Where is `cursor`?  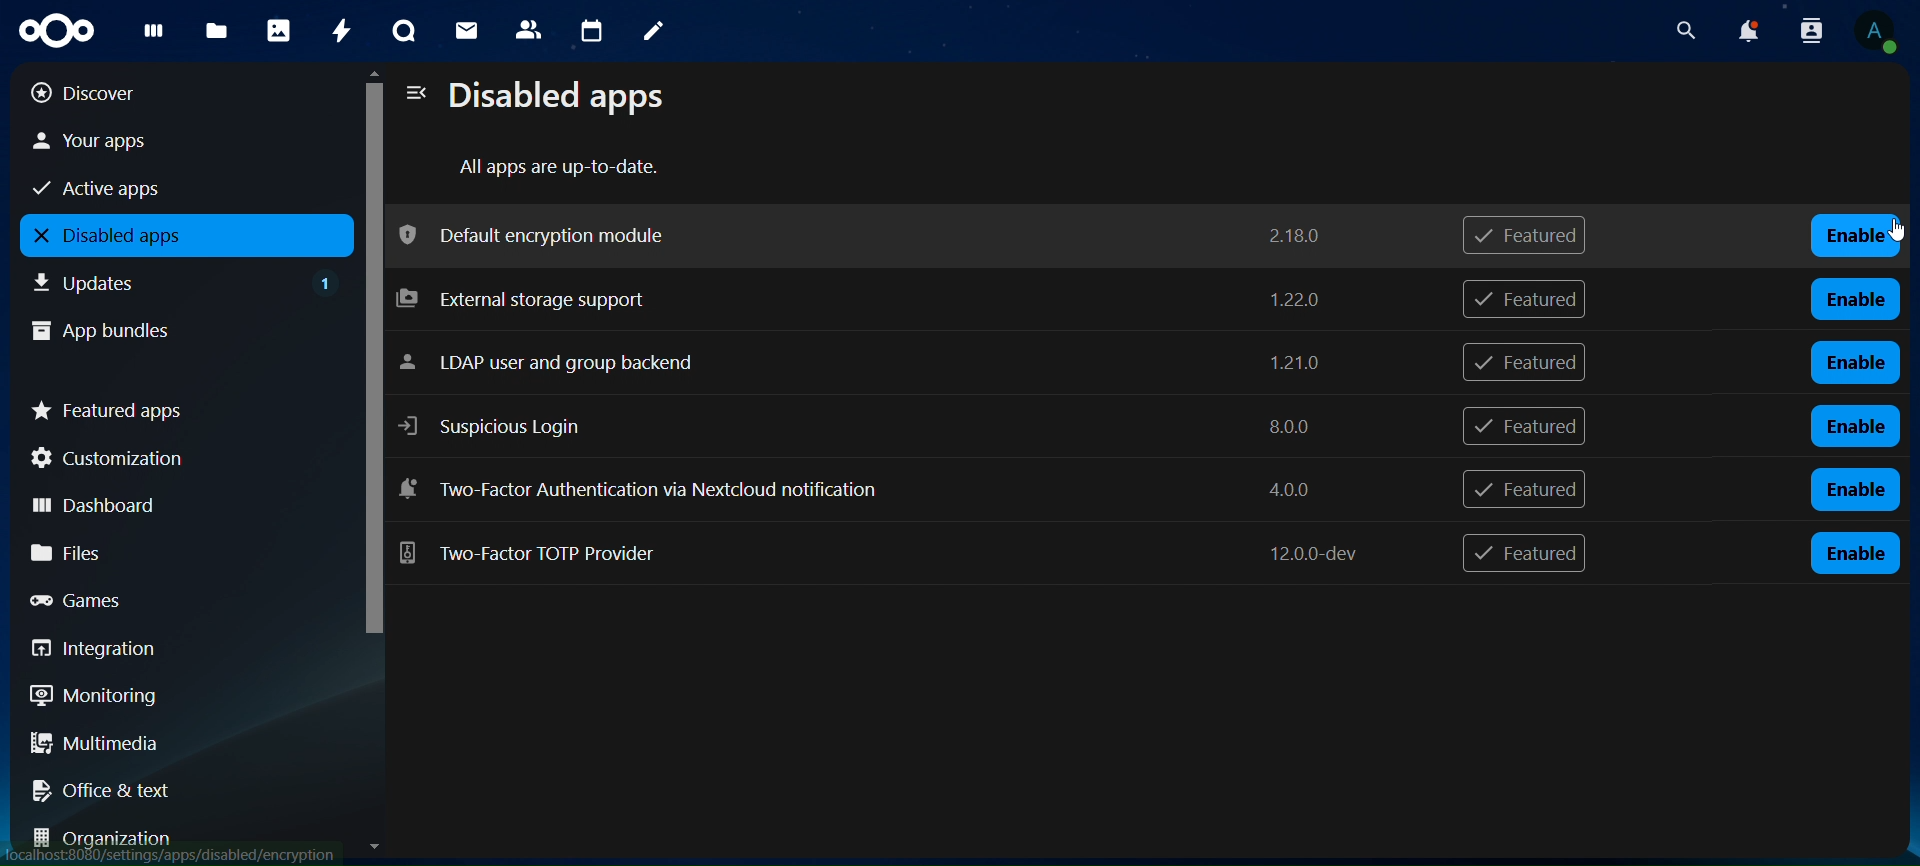
cursor is located at coordinates (1885, 235).